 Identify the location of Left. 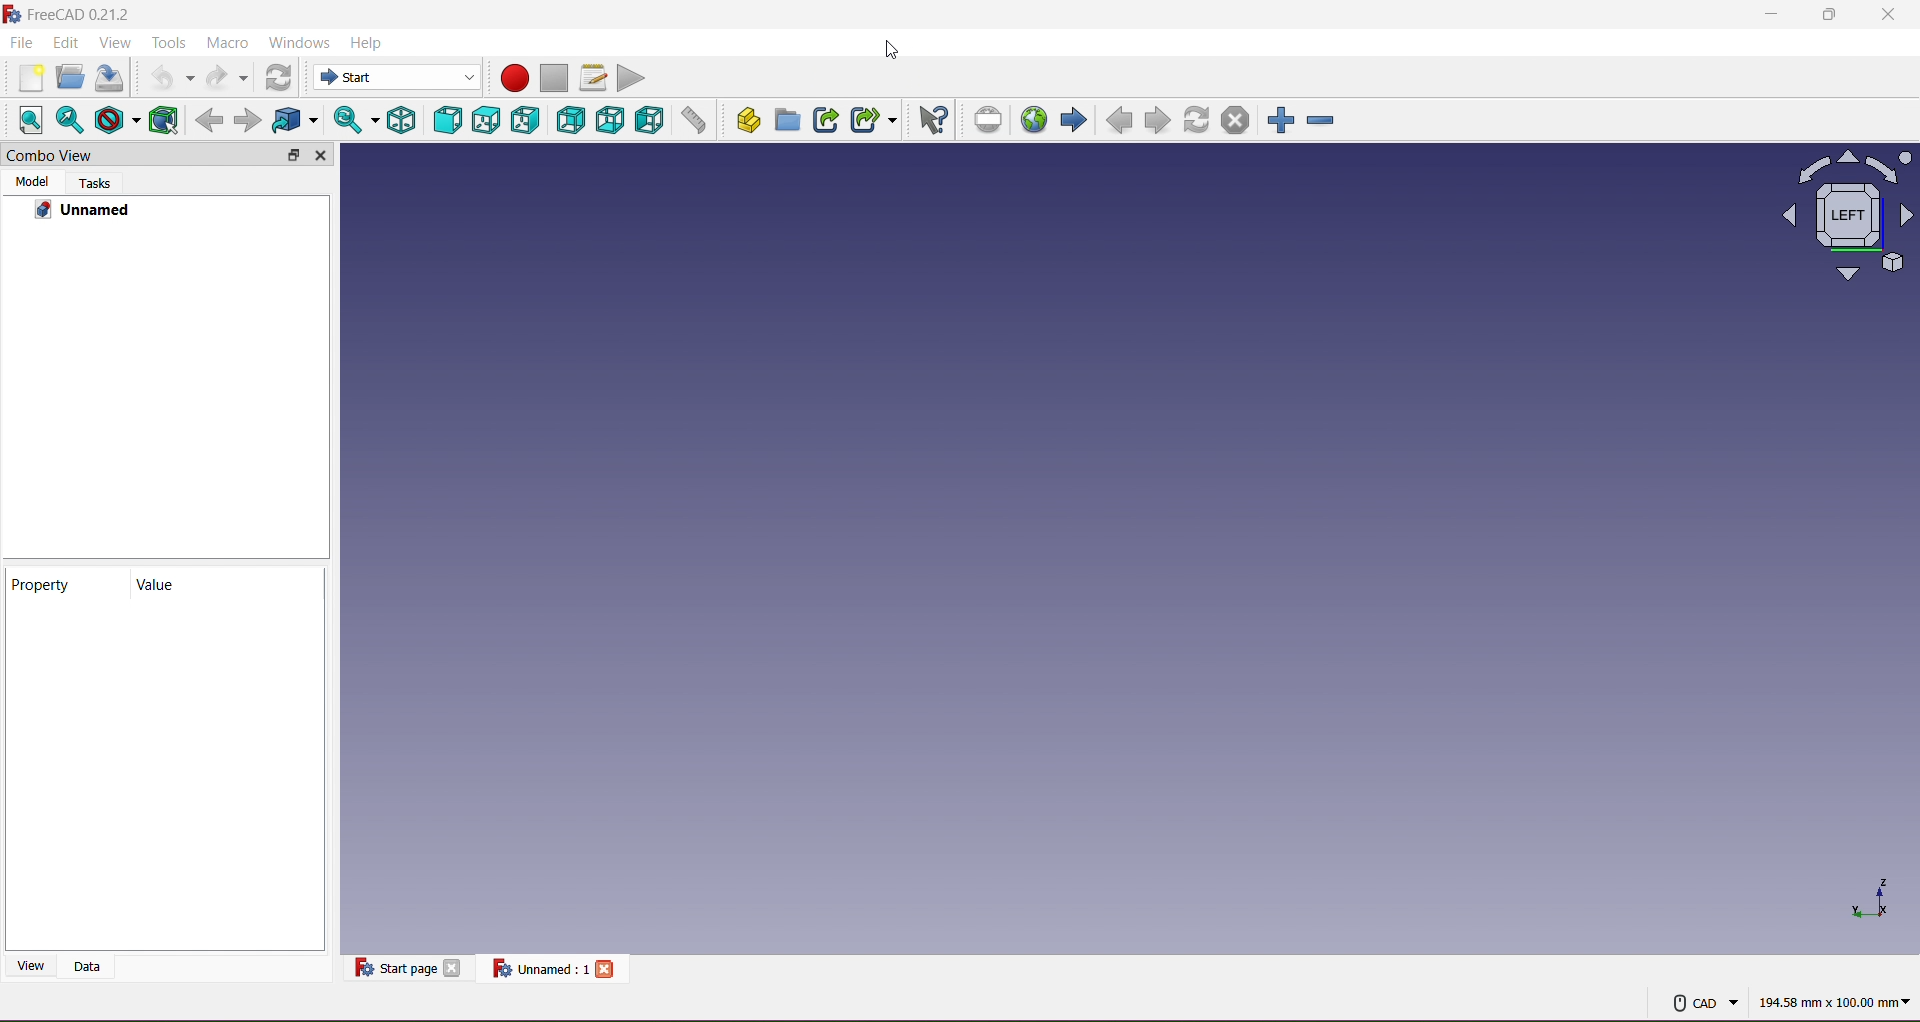
(650, 120).